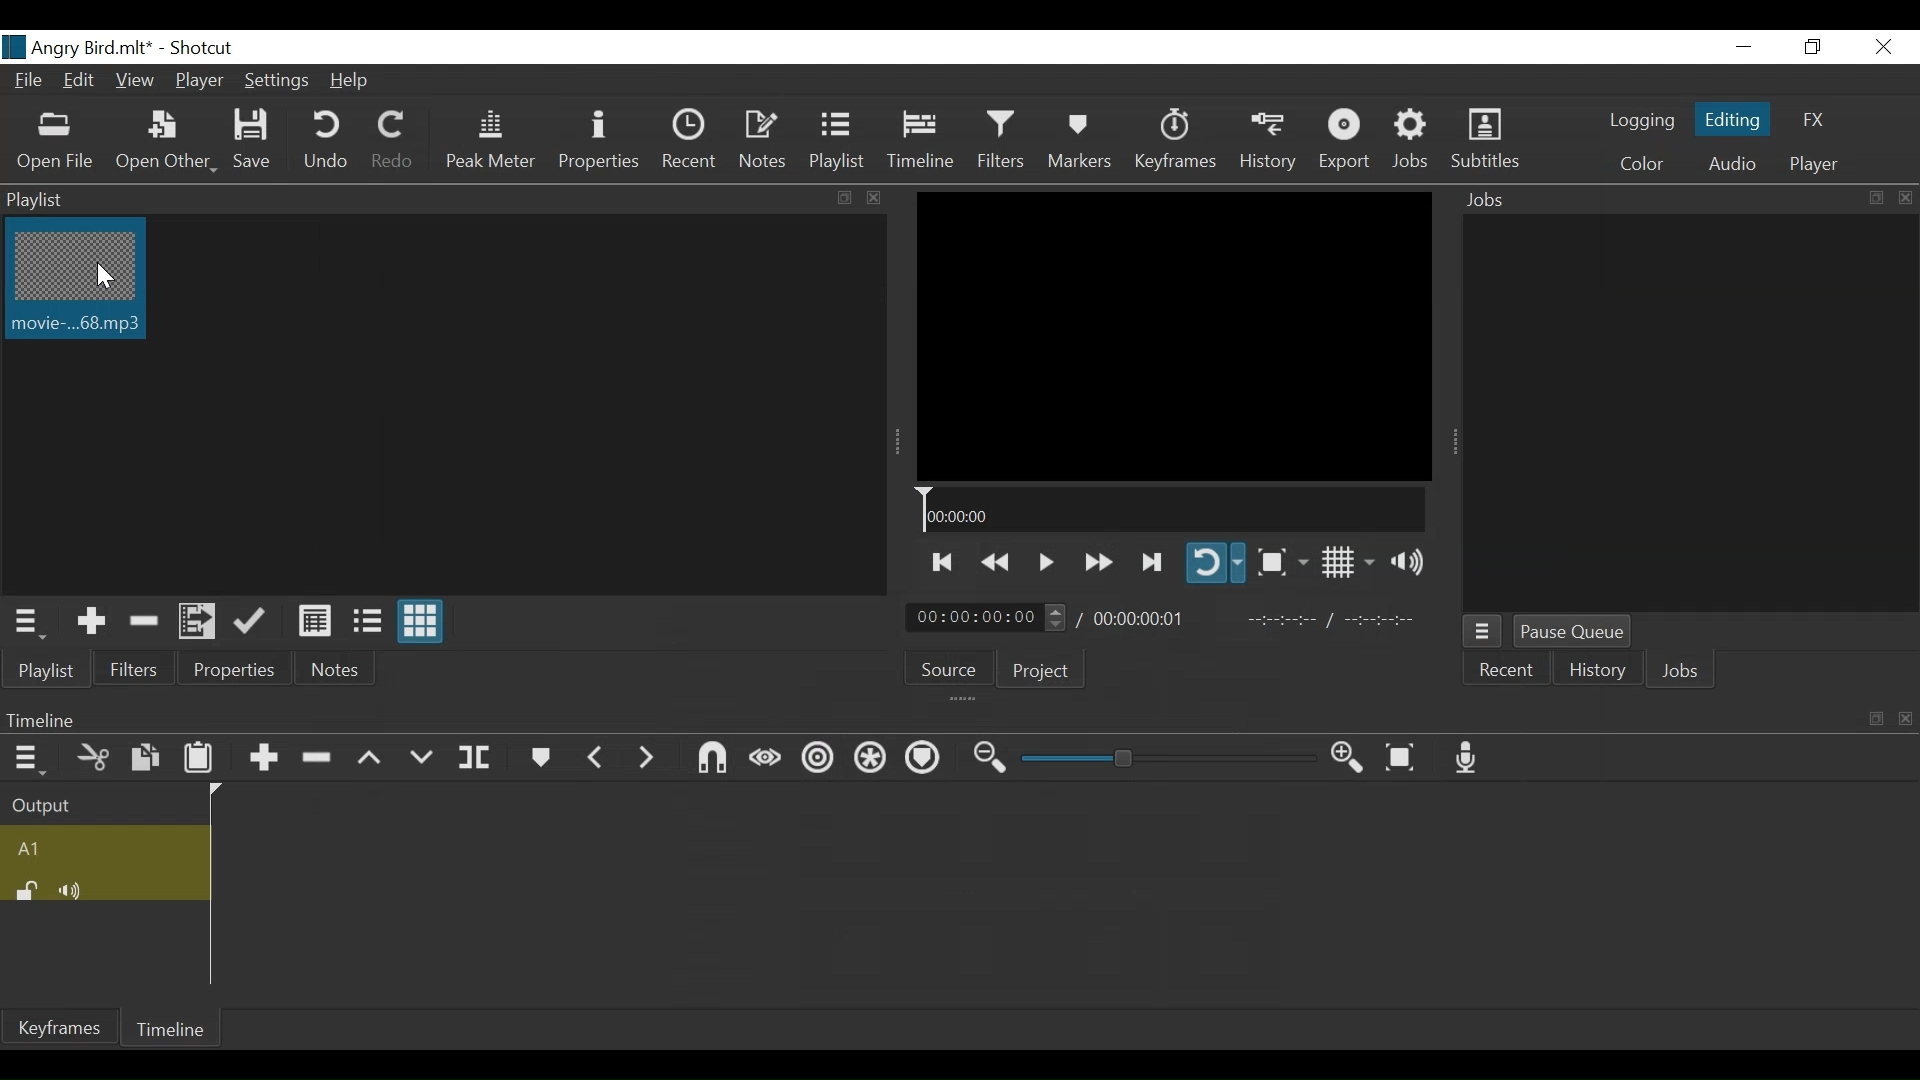 The width and height of the screenshot is (1920, 1080). I want to click on Notes, so click(765, 140).